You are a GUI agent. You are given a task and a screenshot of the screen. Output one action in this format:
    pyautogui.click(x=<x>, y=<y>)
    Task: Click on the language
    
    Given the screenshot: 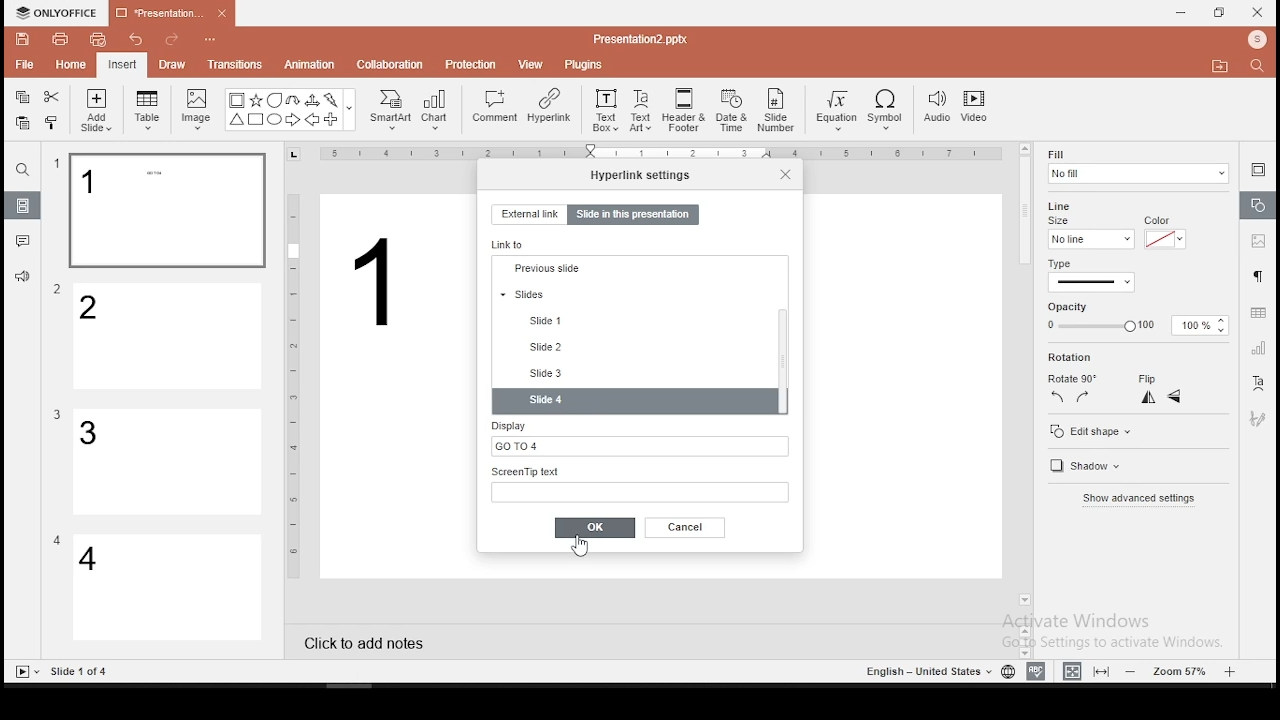 What is the action you would take?
    pyautogui.click(x=1007, y=672)
    